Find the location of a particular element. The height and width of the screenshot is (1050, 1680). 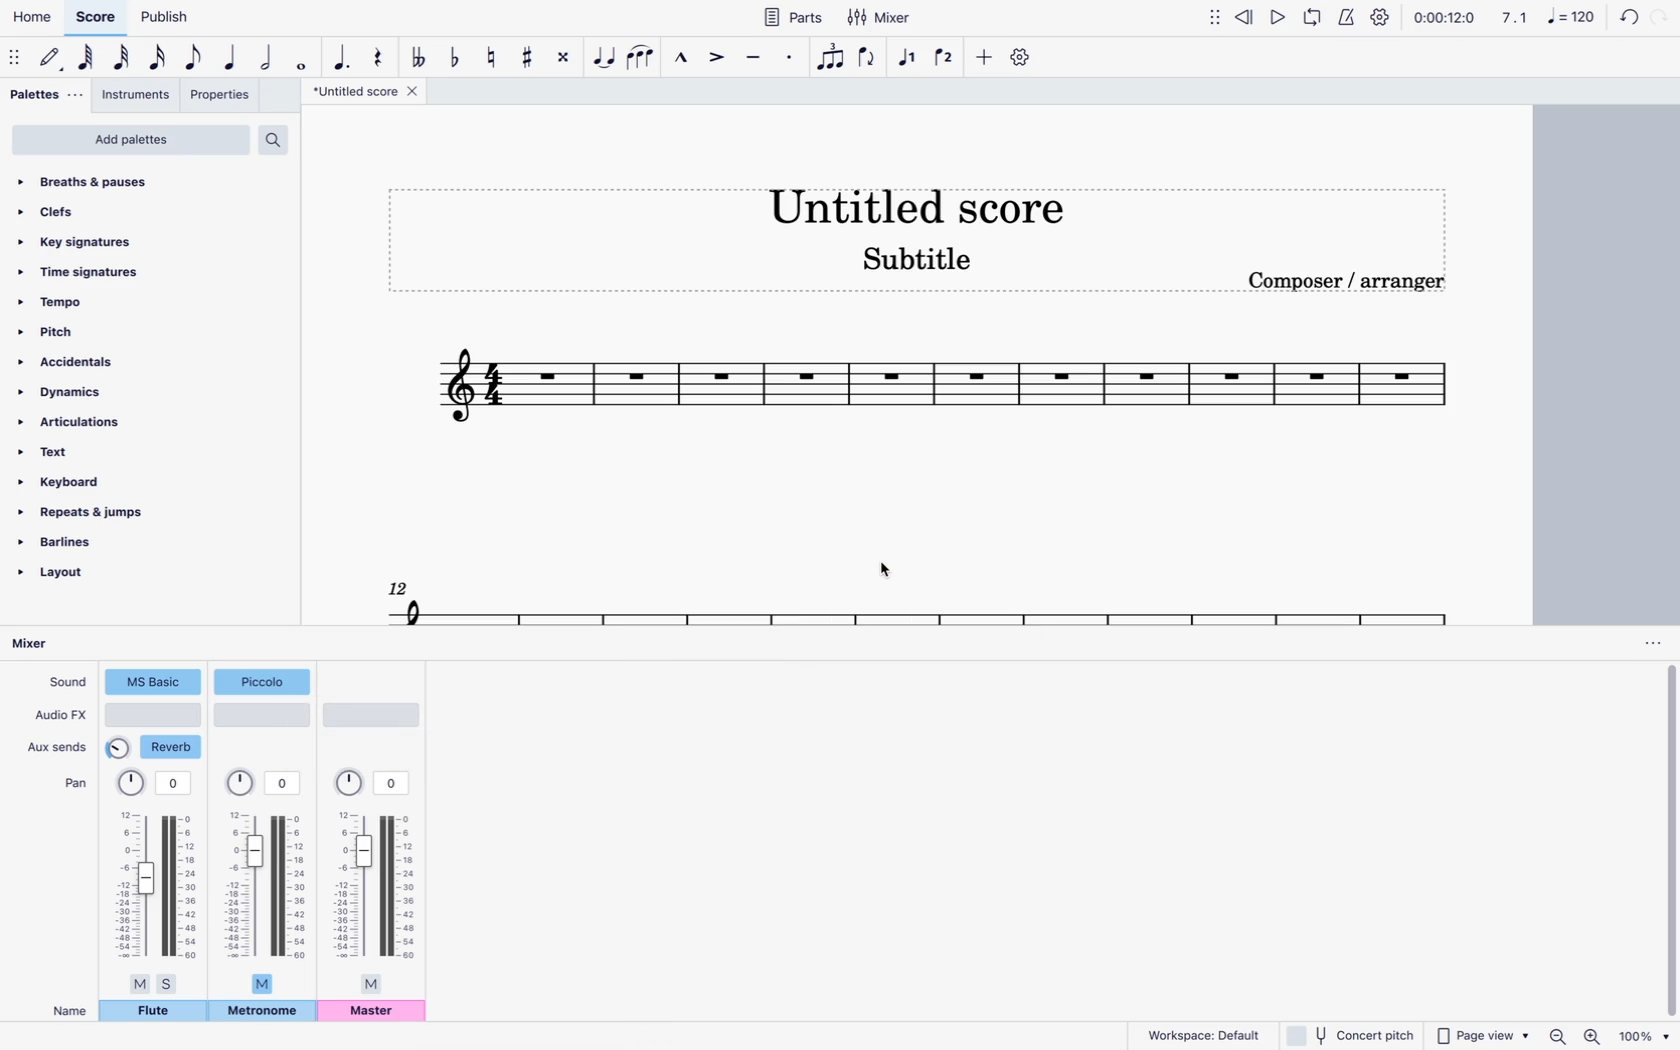

workspace is located at coordinates (1203, 1034).